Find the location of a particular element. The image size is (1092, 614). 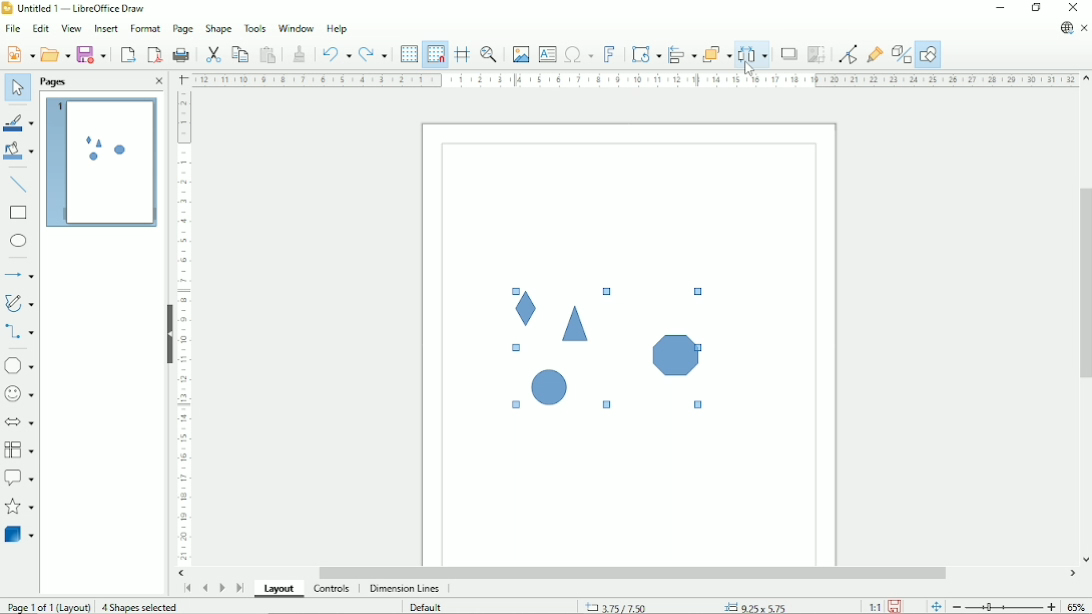

Export is located at coordinates (128, 54).